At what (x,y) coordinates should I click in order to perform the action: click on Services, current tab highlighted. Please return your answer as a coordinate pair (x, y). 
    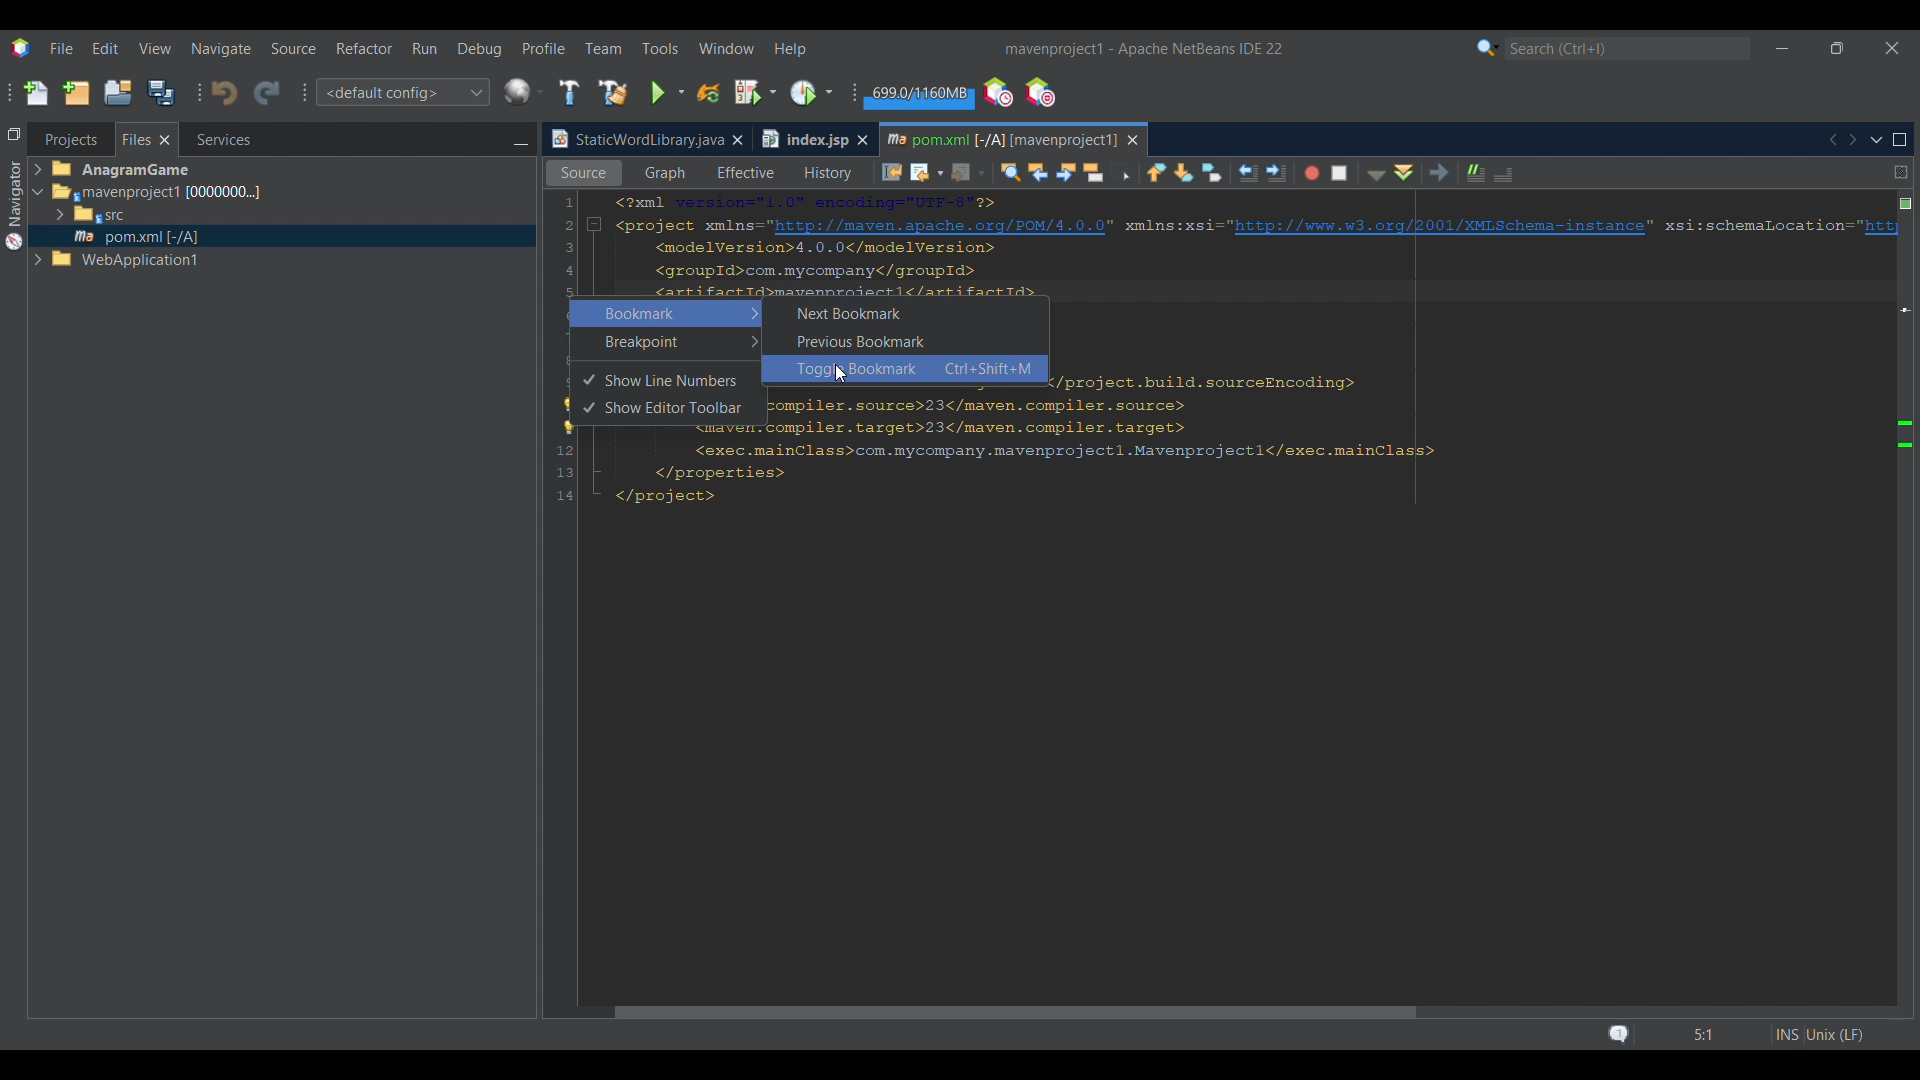
    Looking at the image, I should click on (213, 139).